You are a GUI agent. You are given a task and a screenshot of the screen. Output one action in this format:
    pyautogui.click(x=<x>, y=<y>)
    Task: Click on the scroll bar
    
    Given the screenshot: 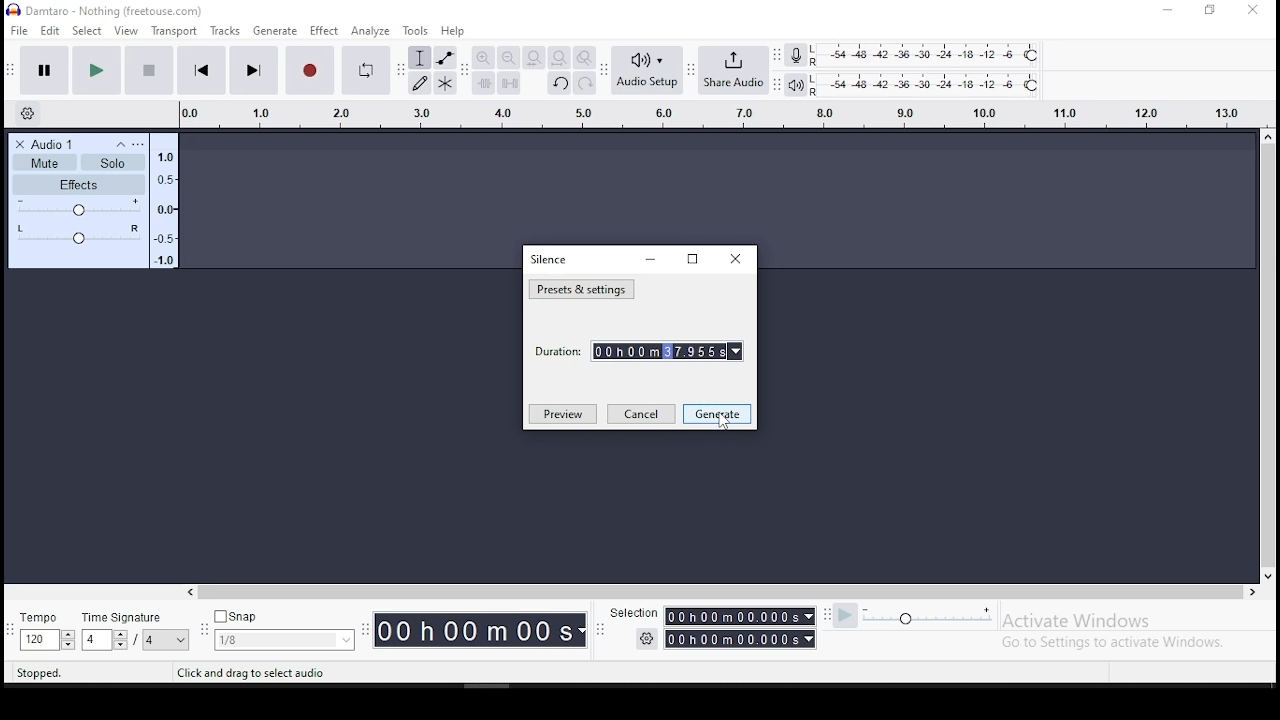 What is the action you would take?
    pyautogui.click(x=721, y=590)
    